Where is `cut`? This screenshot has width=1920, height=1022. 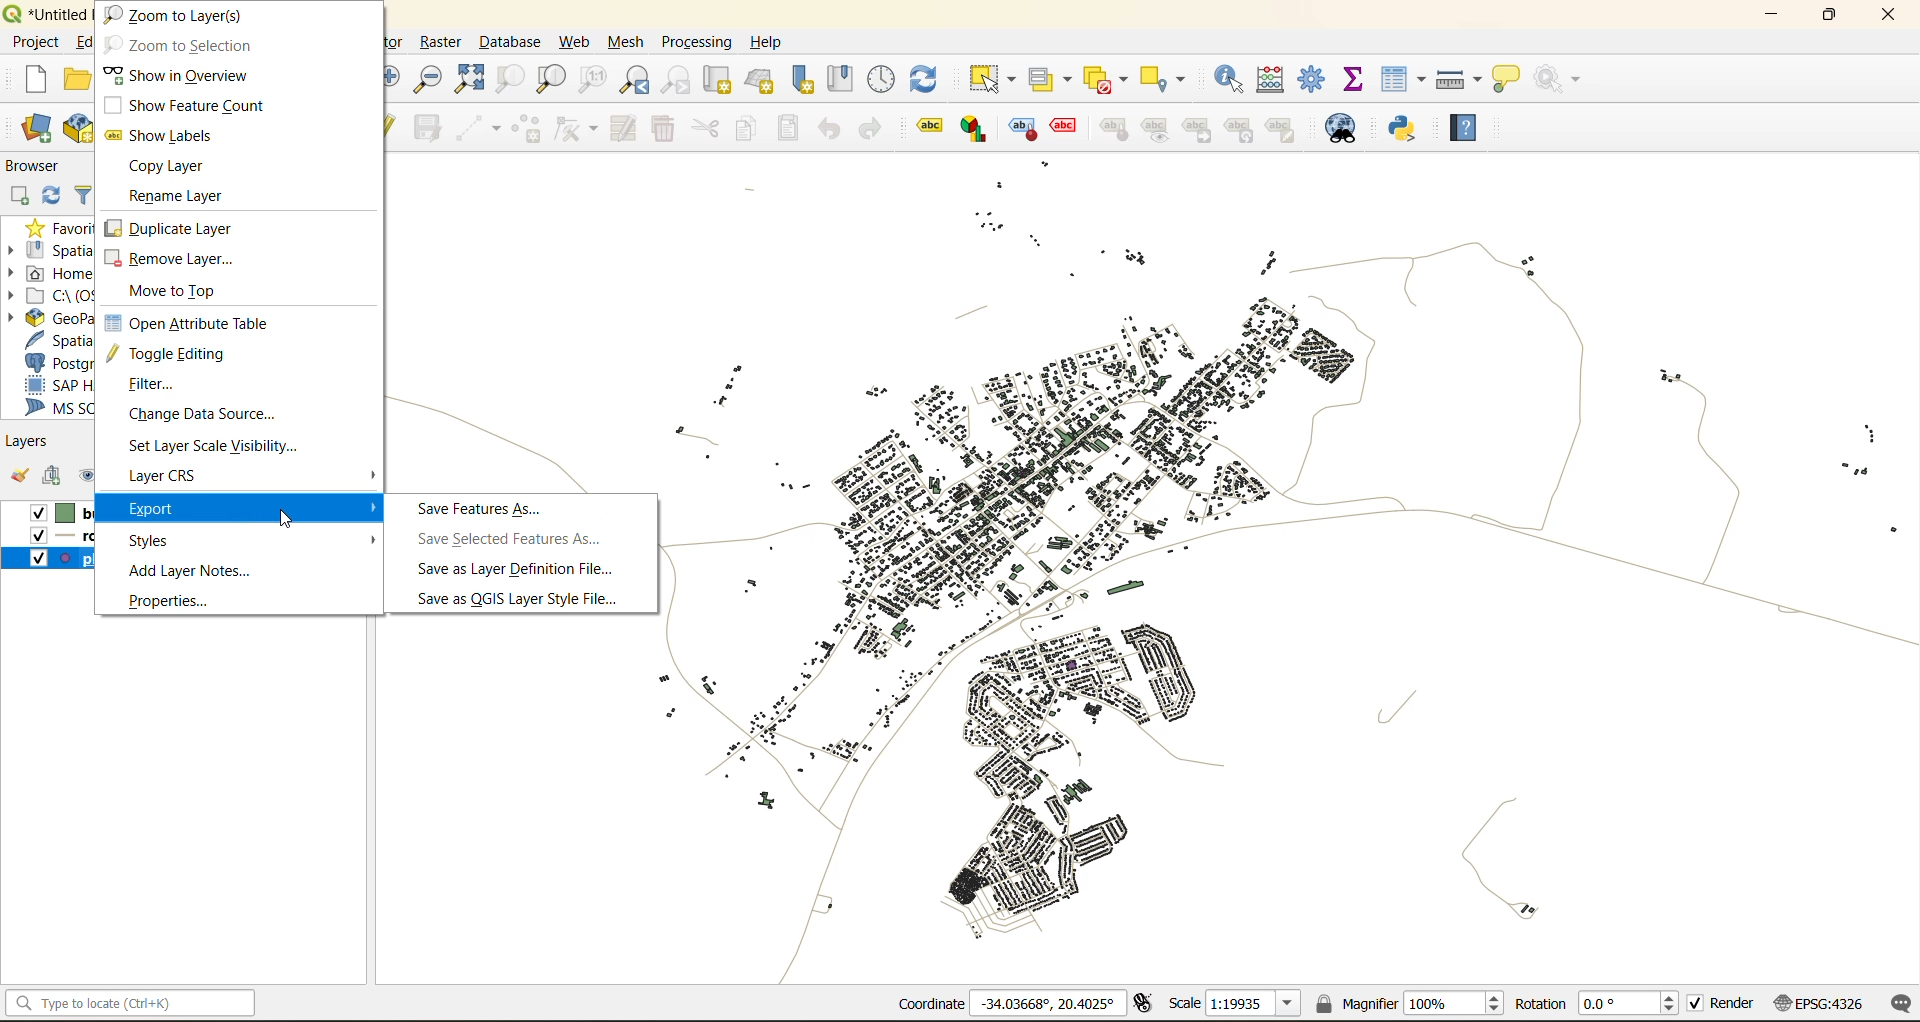
cut is located at coordinates (707, 128).